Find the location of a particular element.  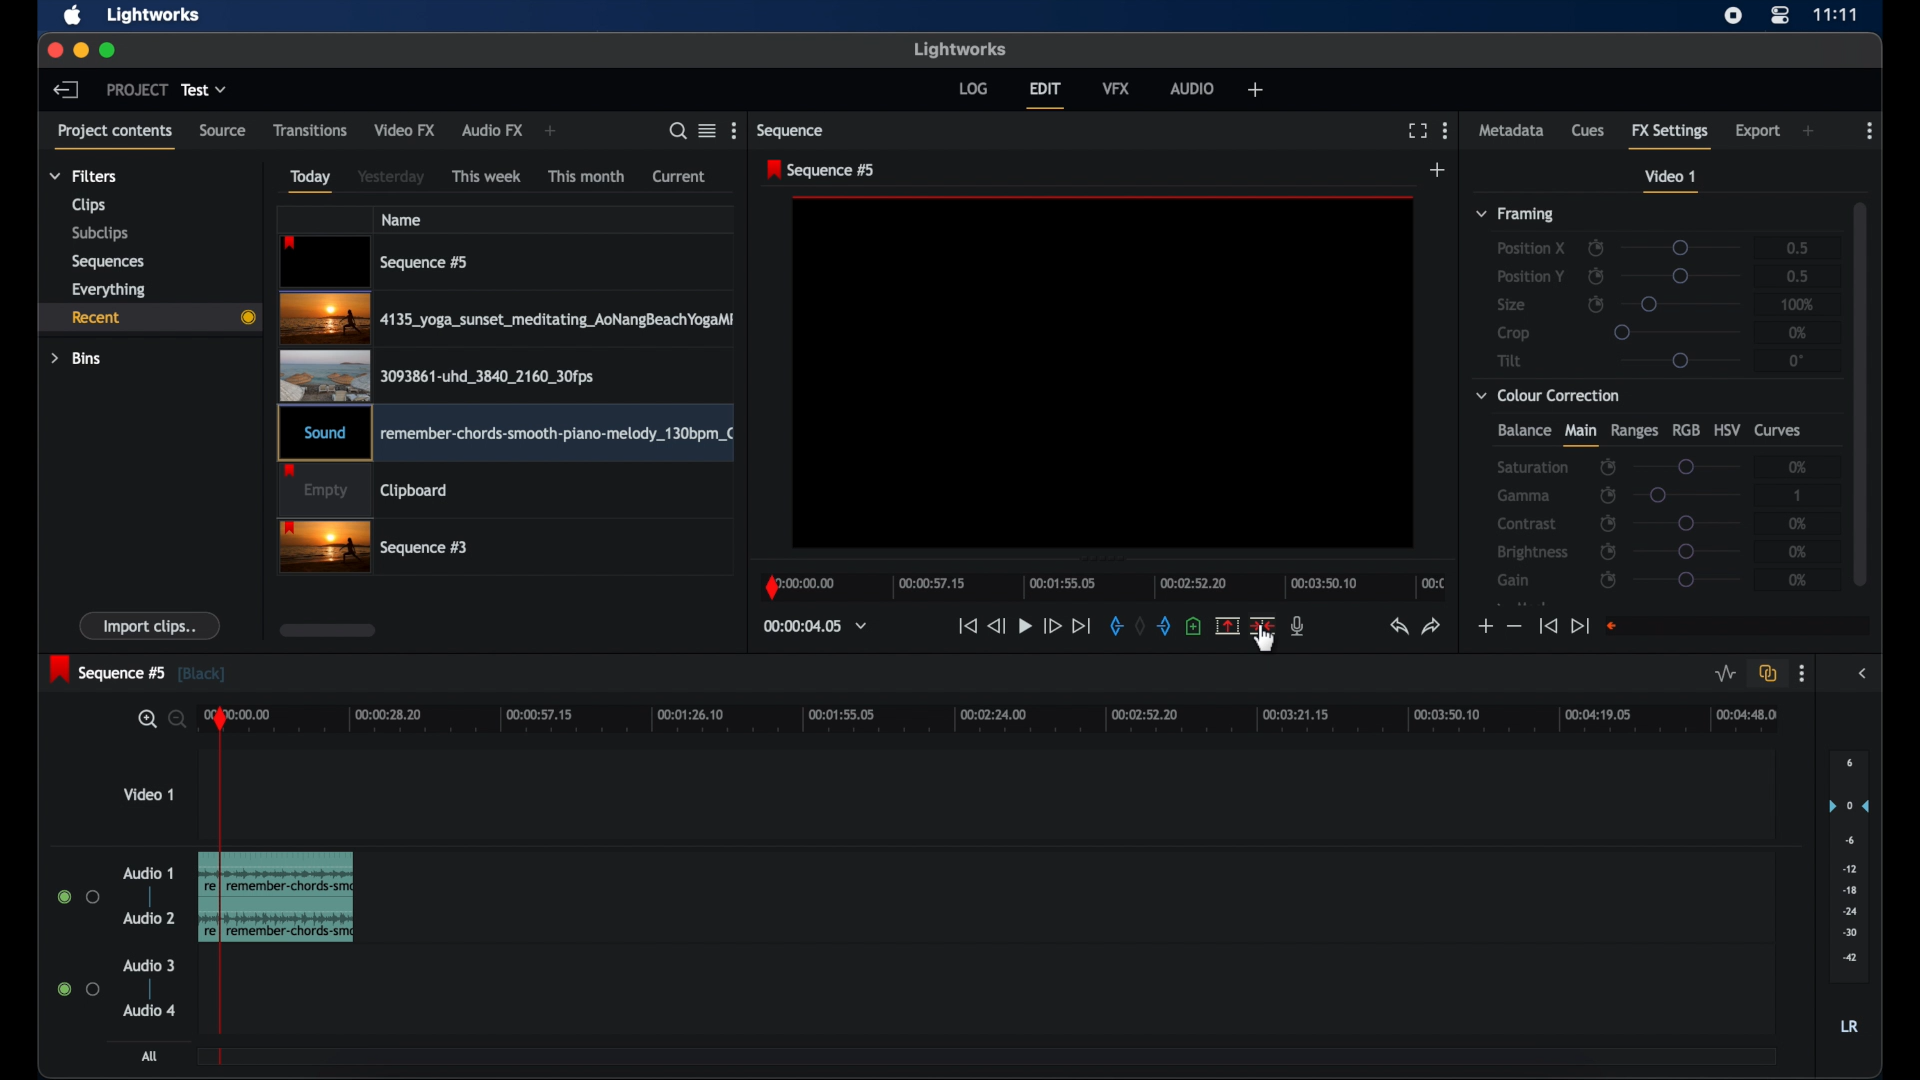

gain is located at coordinates (1516, 580).